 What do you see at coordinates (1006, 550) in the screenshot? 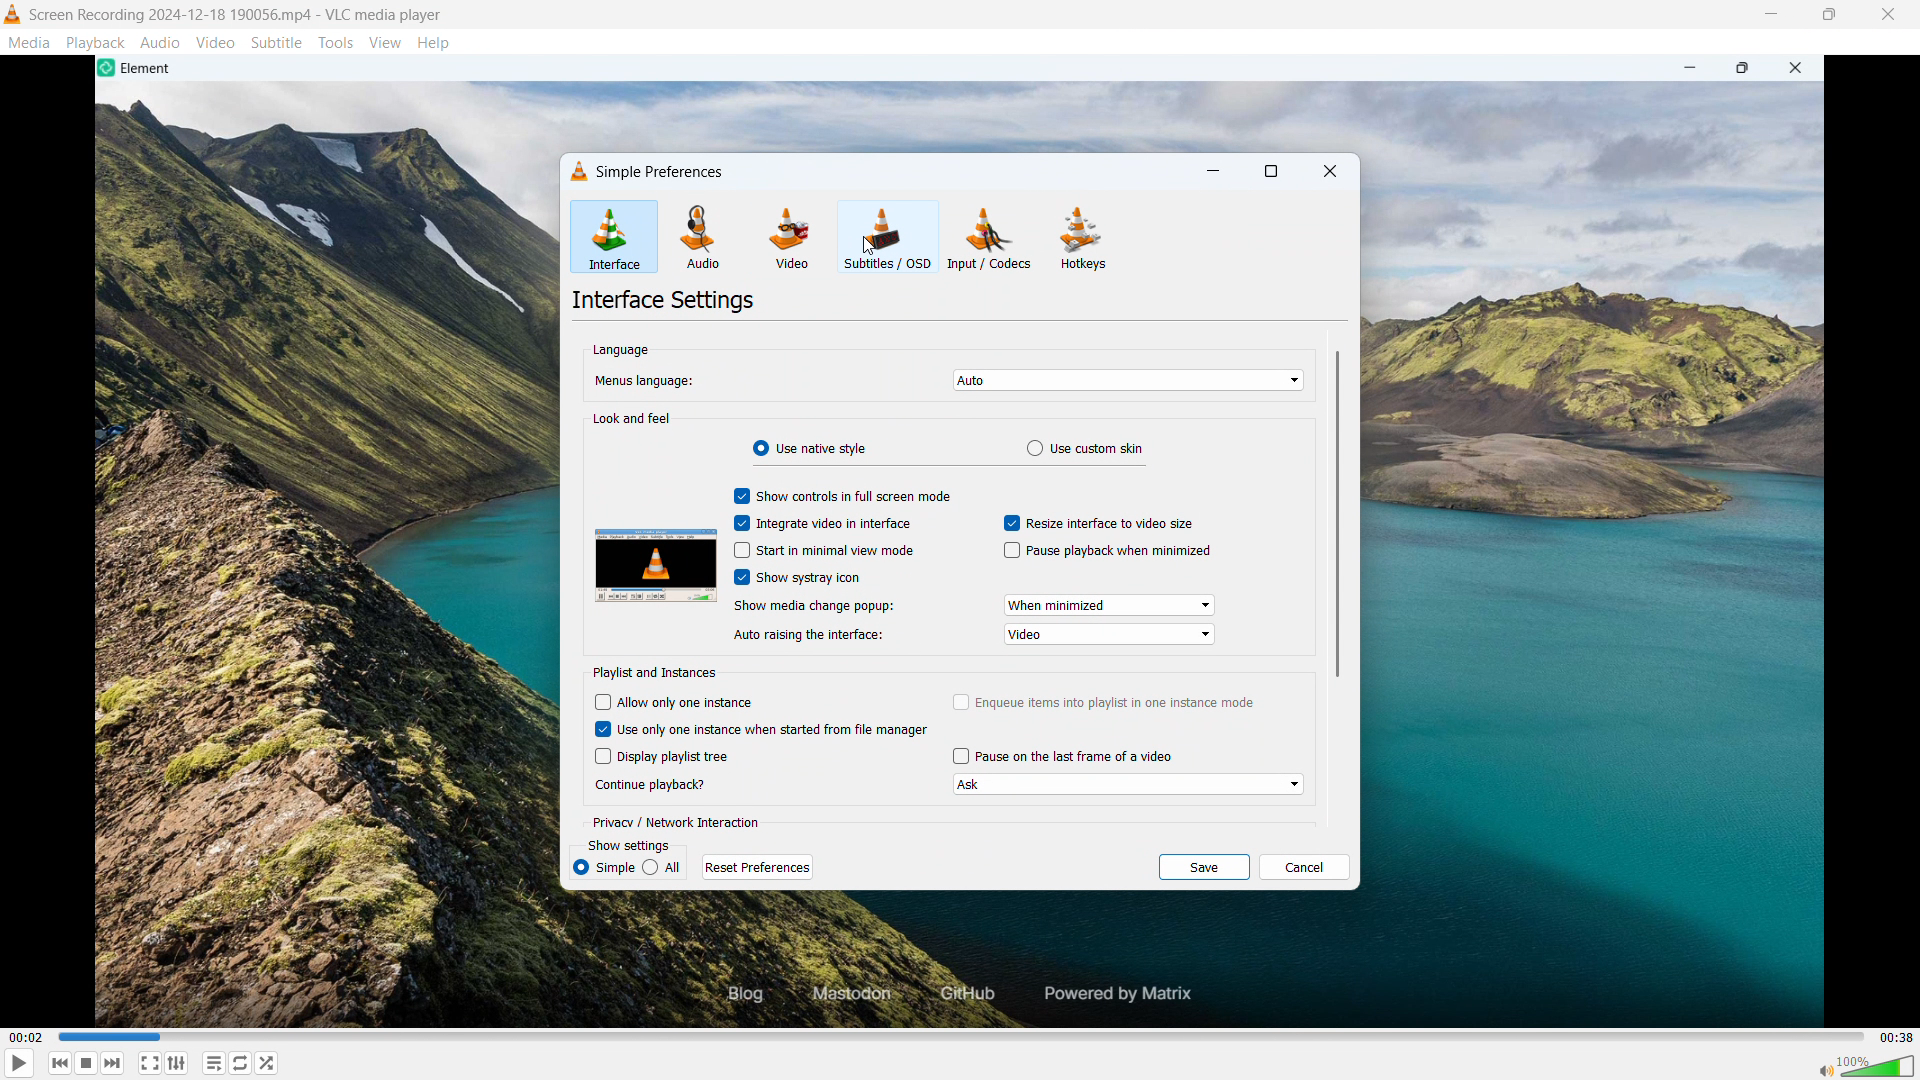
I see `checkbox` at bounding box center [1006, 550].